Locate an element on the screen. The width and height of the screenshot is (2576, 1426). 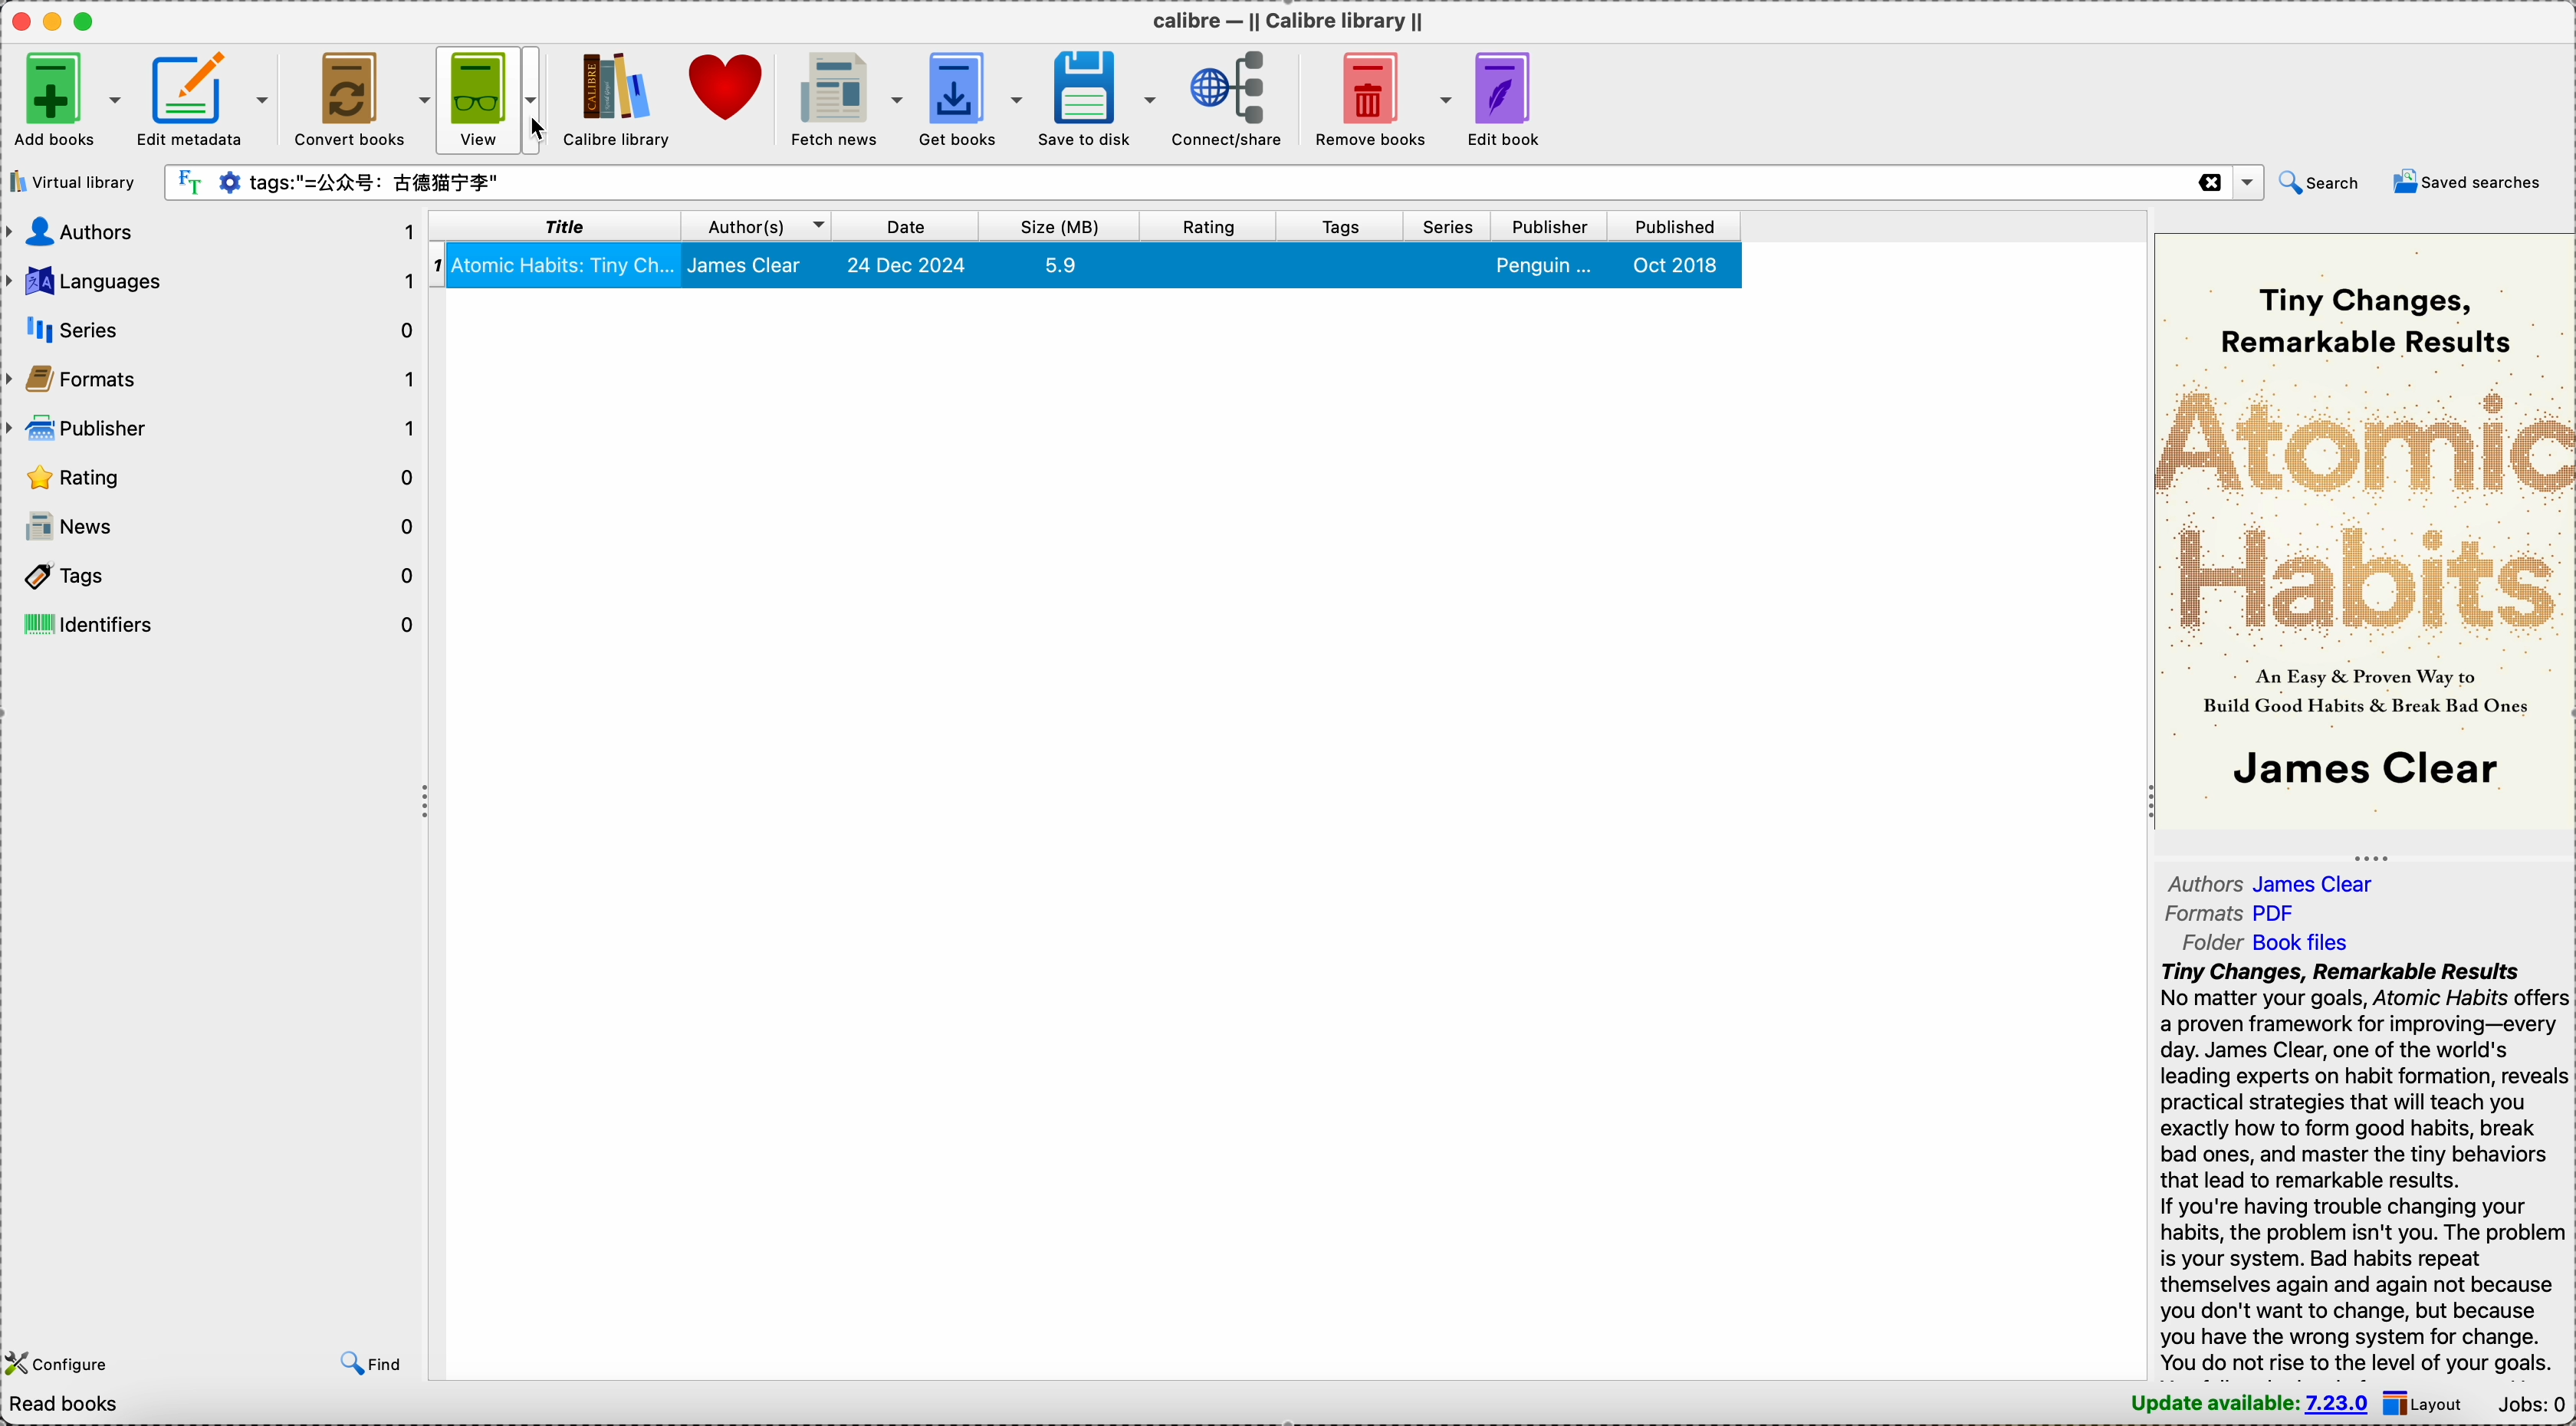
layout is located at coordinates (2426, 1402).